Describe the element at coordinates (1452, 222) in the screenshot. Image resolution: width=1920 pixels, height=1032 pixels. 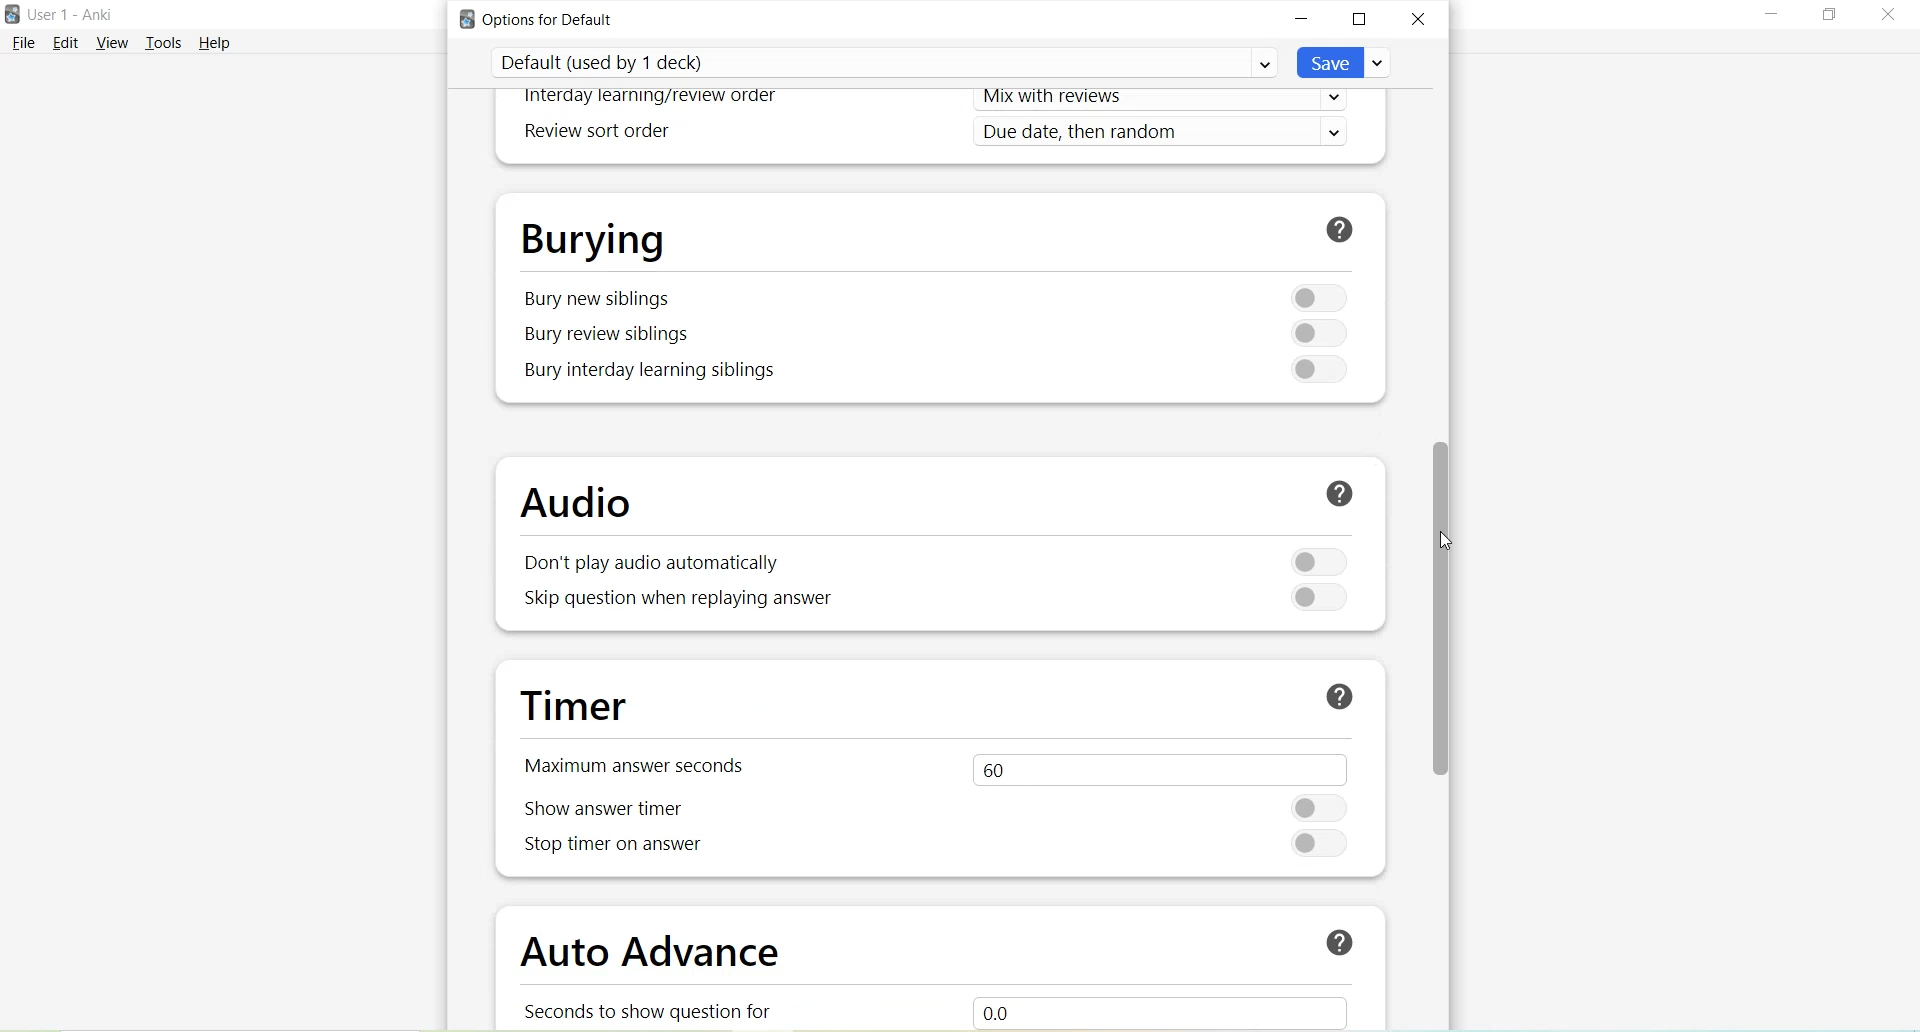
I see `Scroll` at that location.